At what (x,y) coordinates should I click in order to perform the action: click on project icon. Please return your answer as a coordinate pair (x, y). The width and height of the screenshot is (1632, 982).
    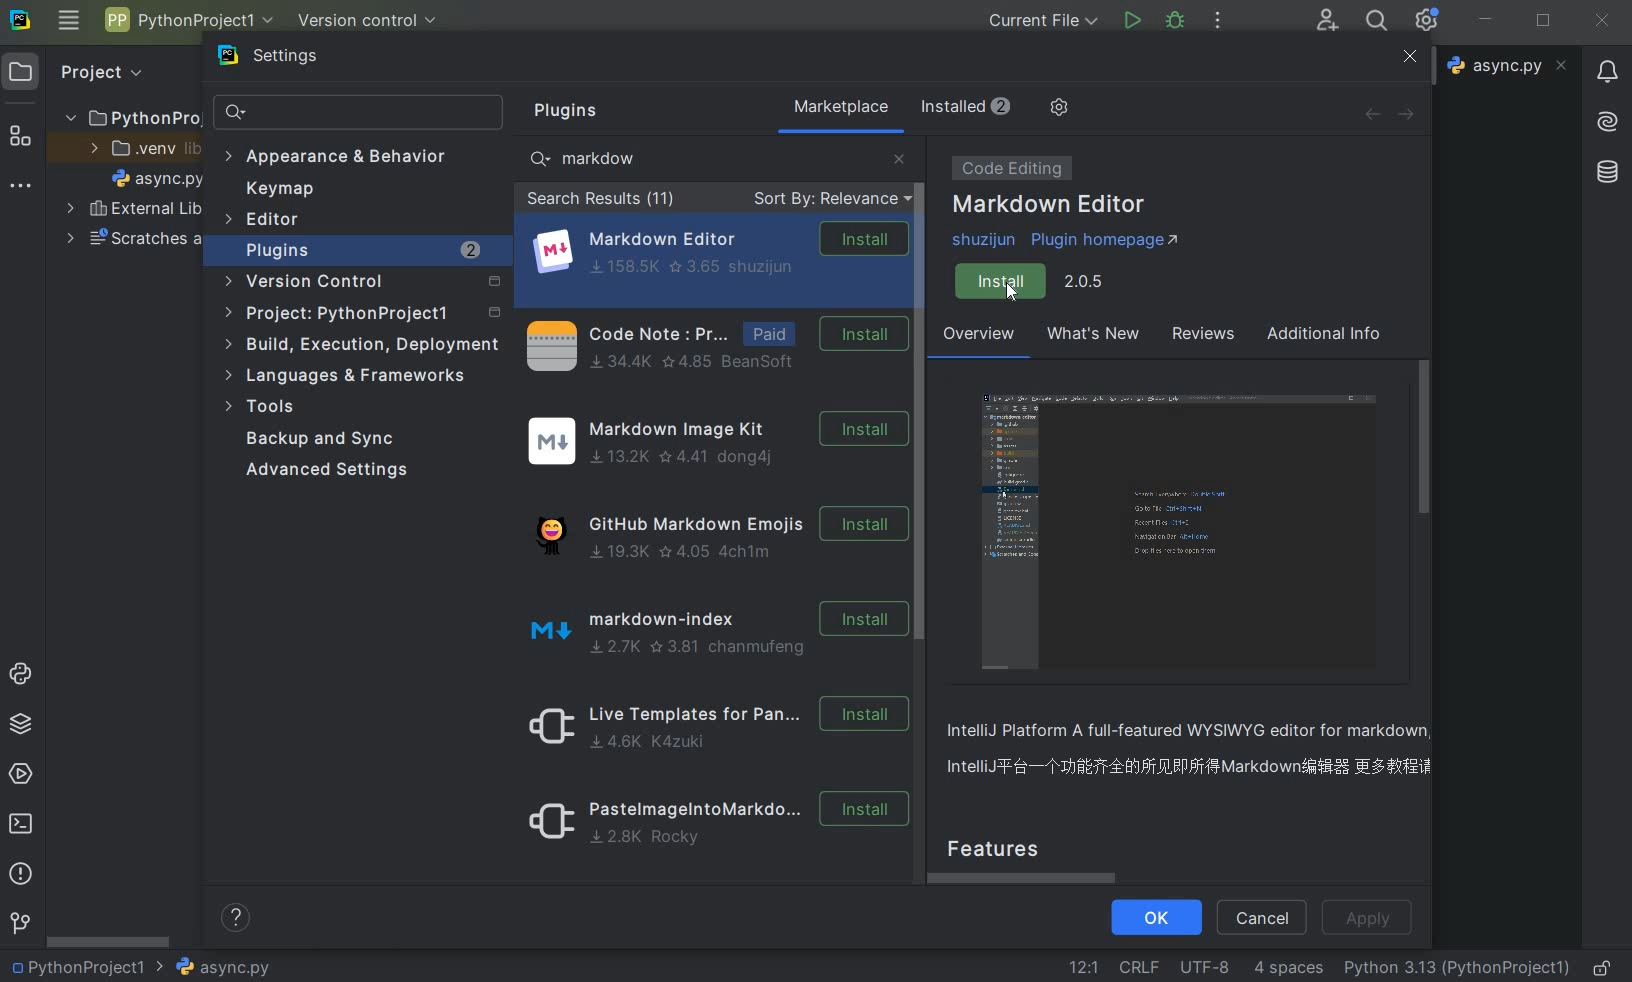
    Looking at the image, I should click on (24, 72).